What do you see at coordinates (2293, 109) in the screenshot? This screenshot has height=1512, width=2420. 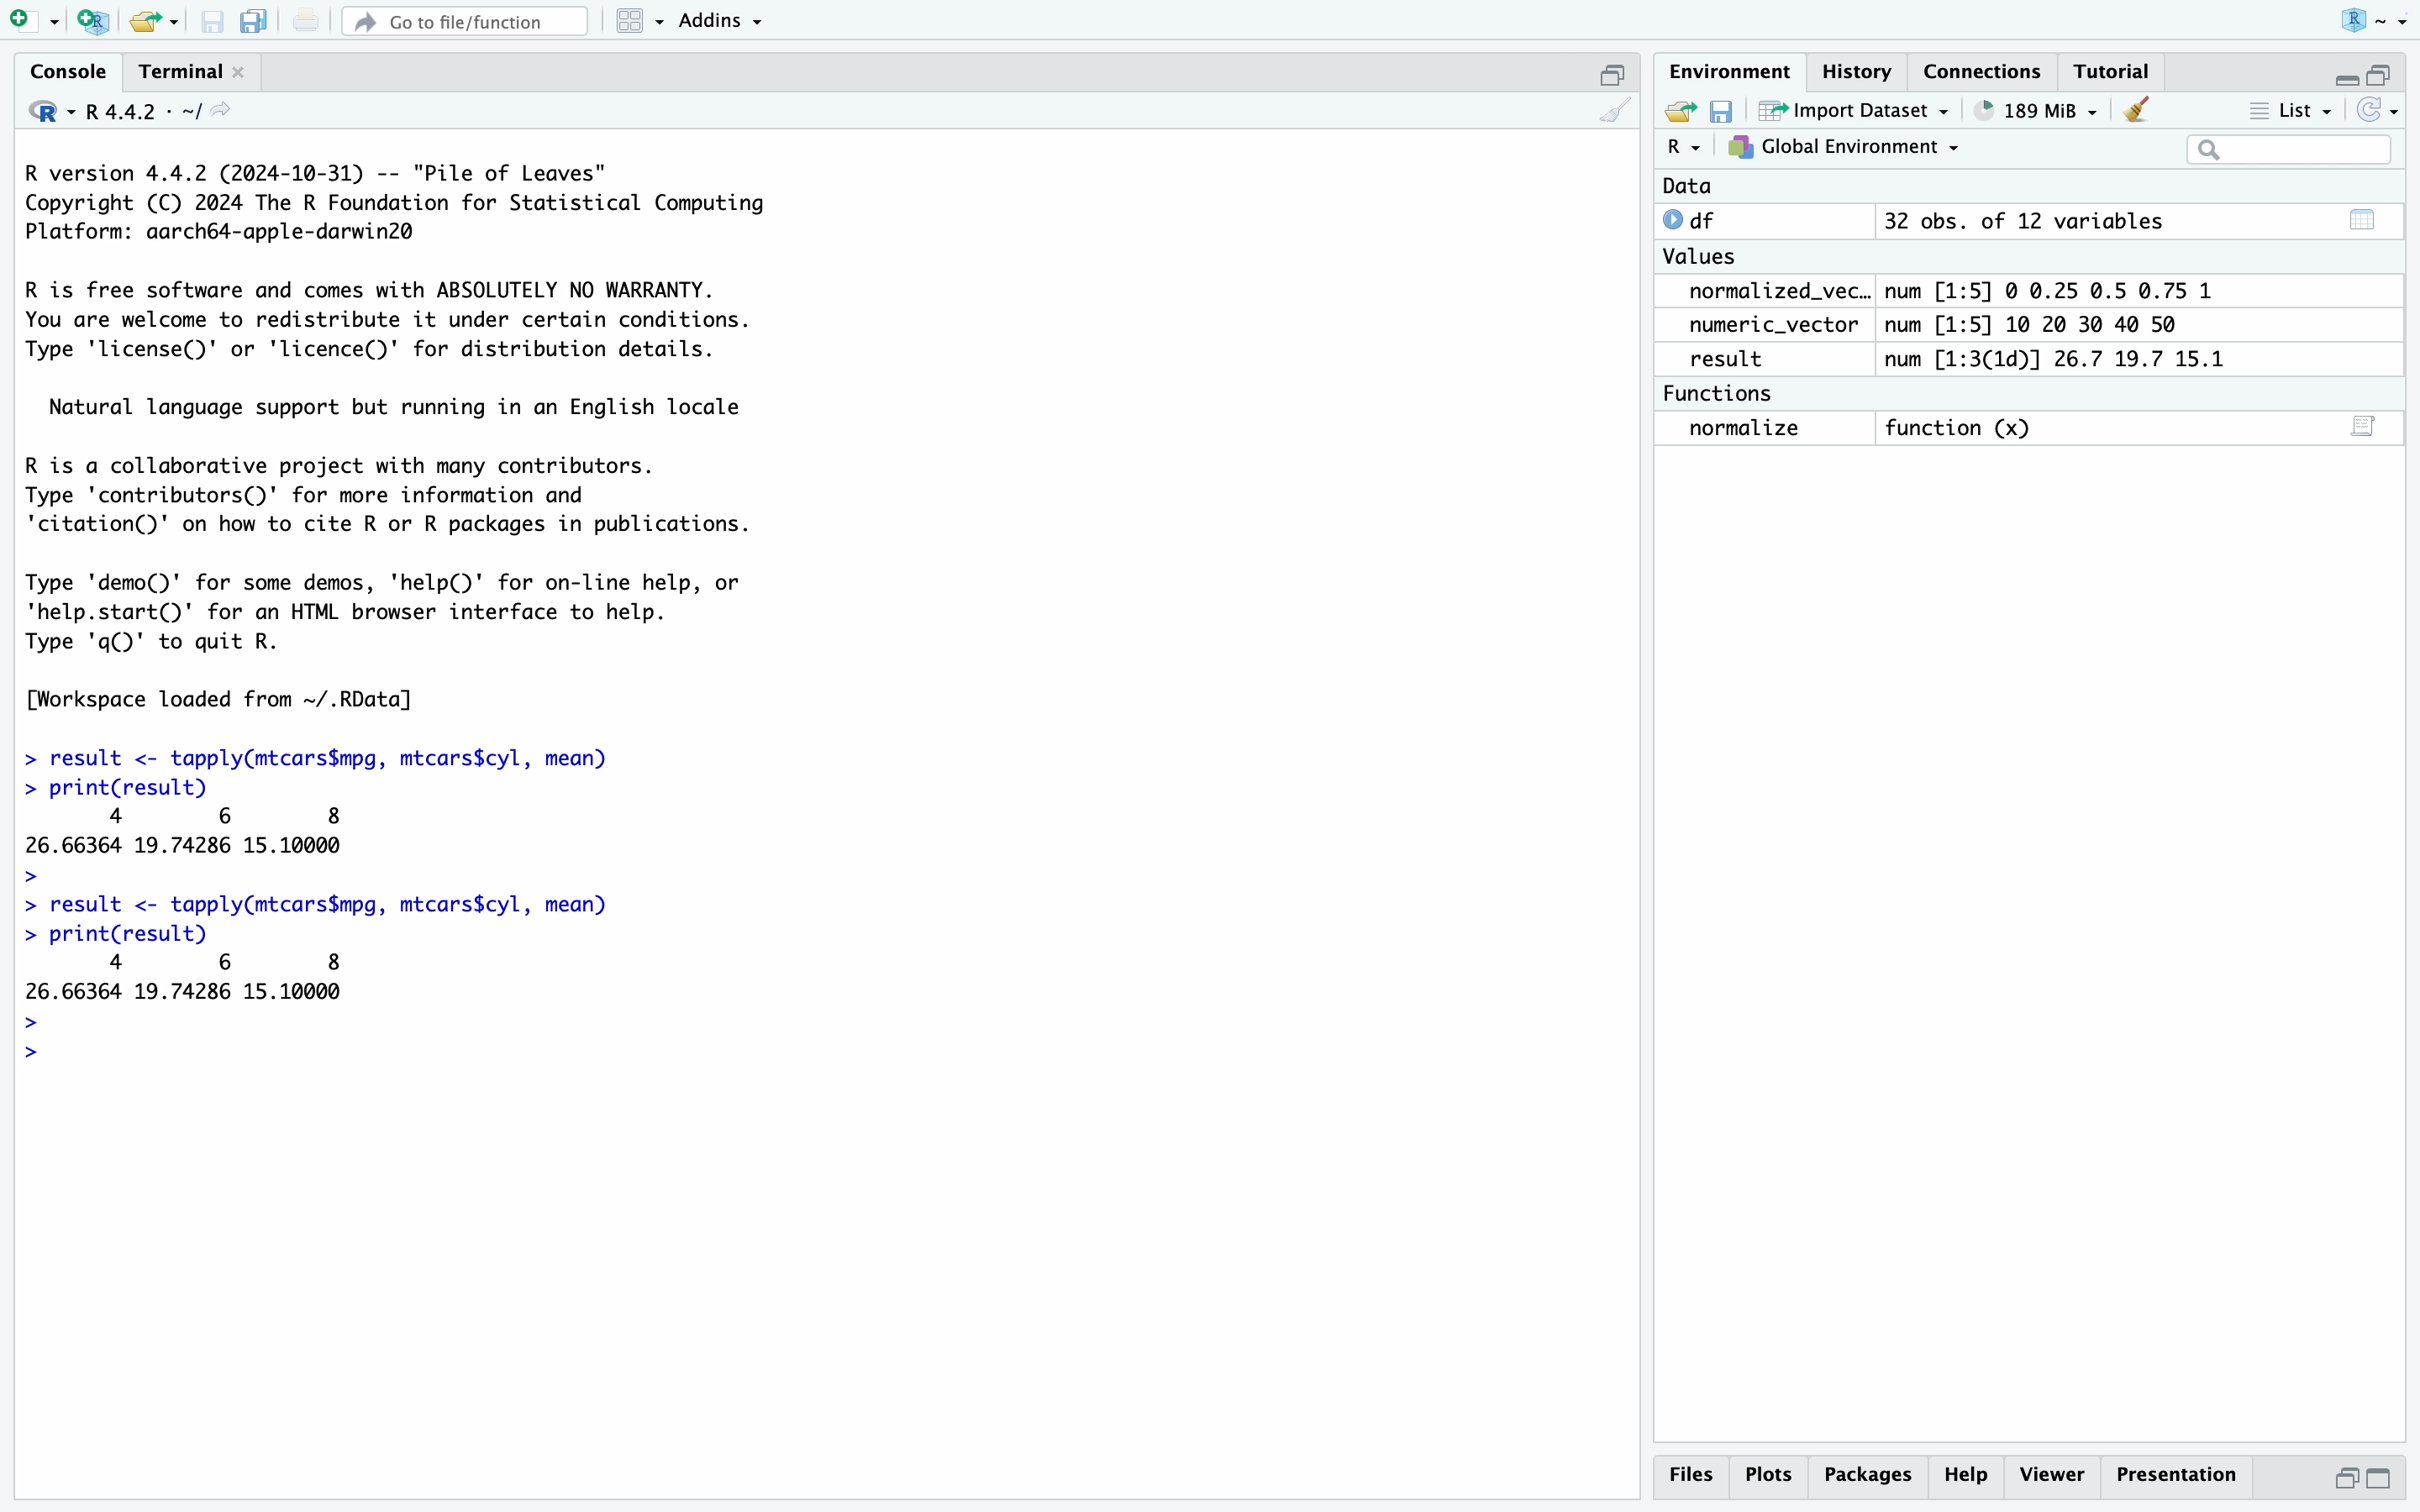 I see `List` at bounding box center [2293, 109].